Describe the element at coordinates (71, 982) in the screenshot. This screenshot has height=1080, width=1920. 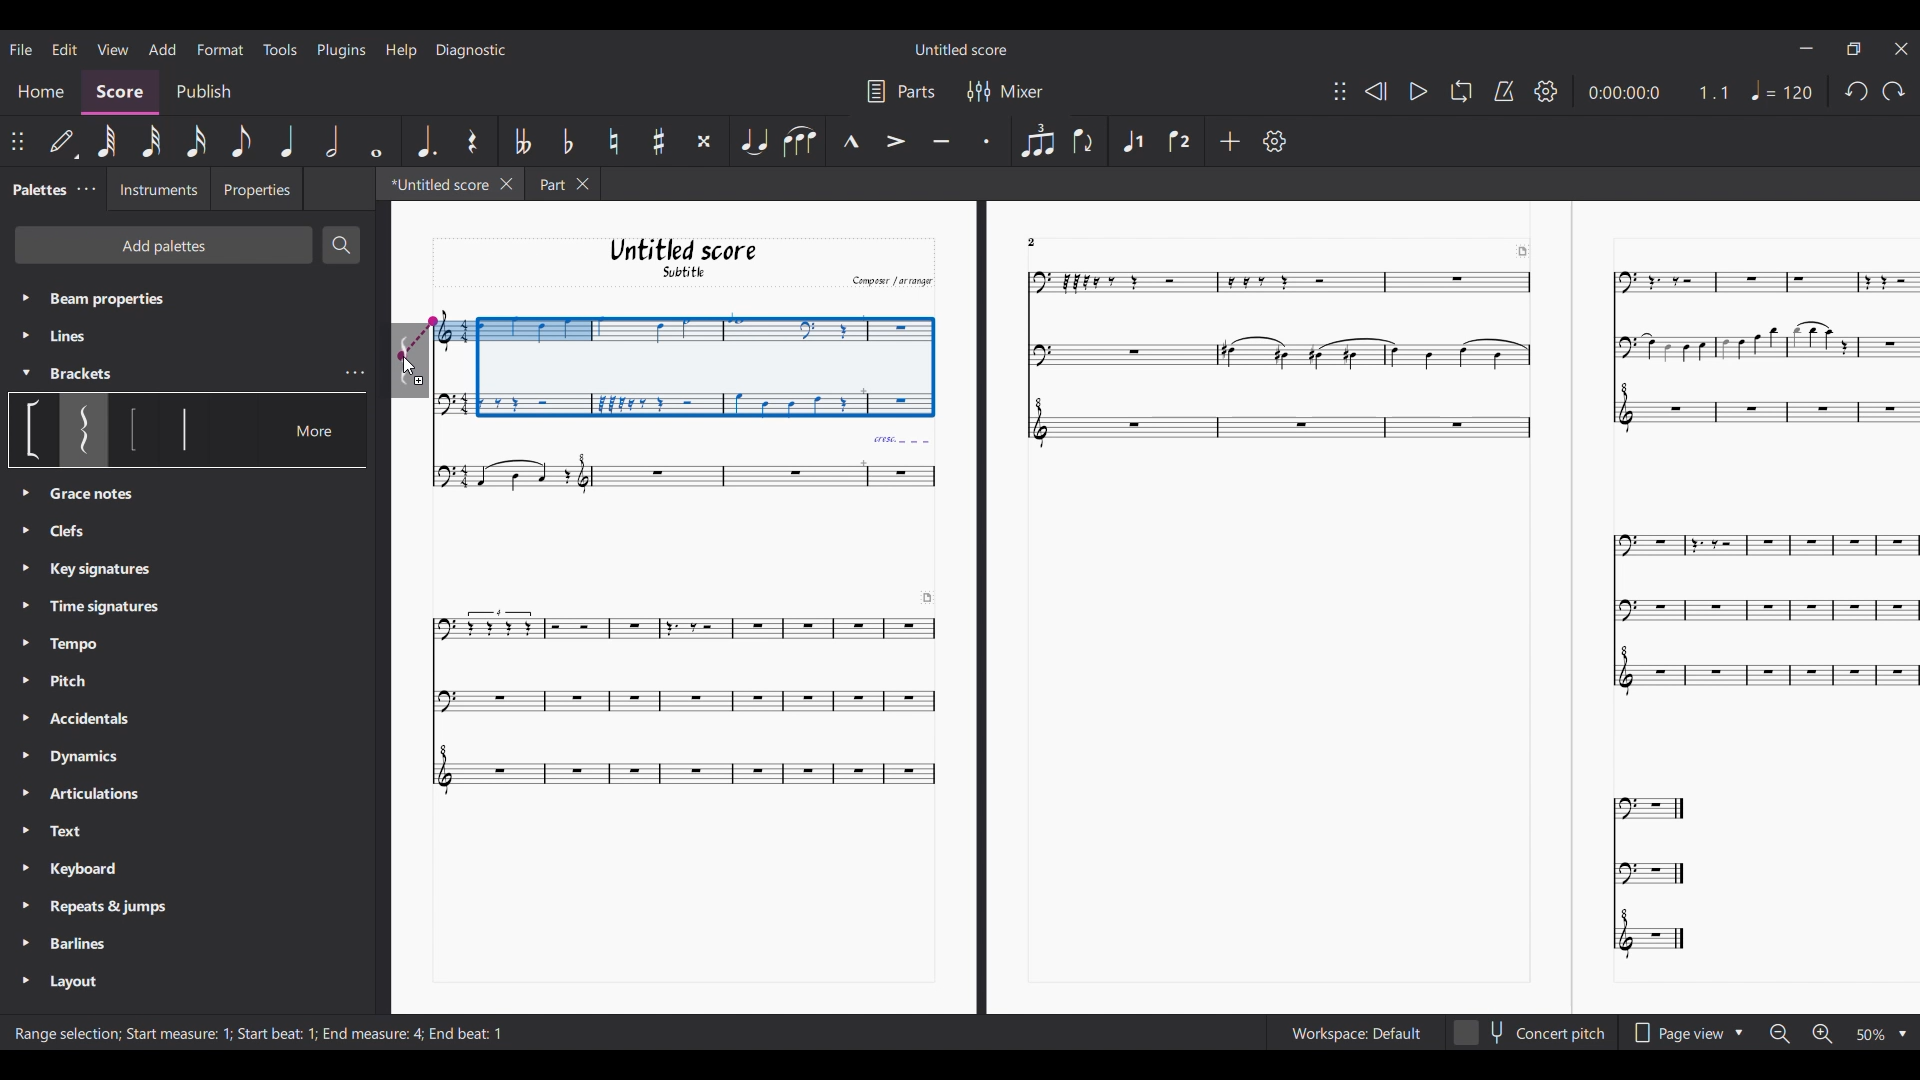
I see `Layout` at that location.